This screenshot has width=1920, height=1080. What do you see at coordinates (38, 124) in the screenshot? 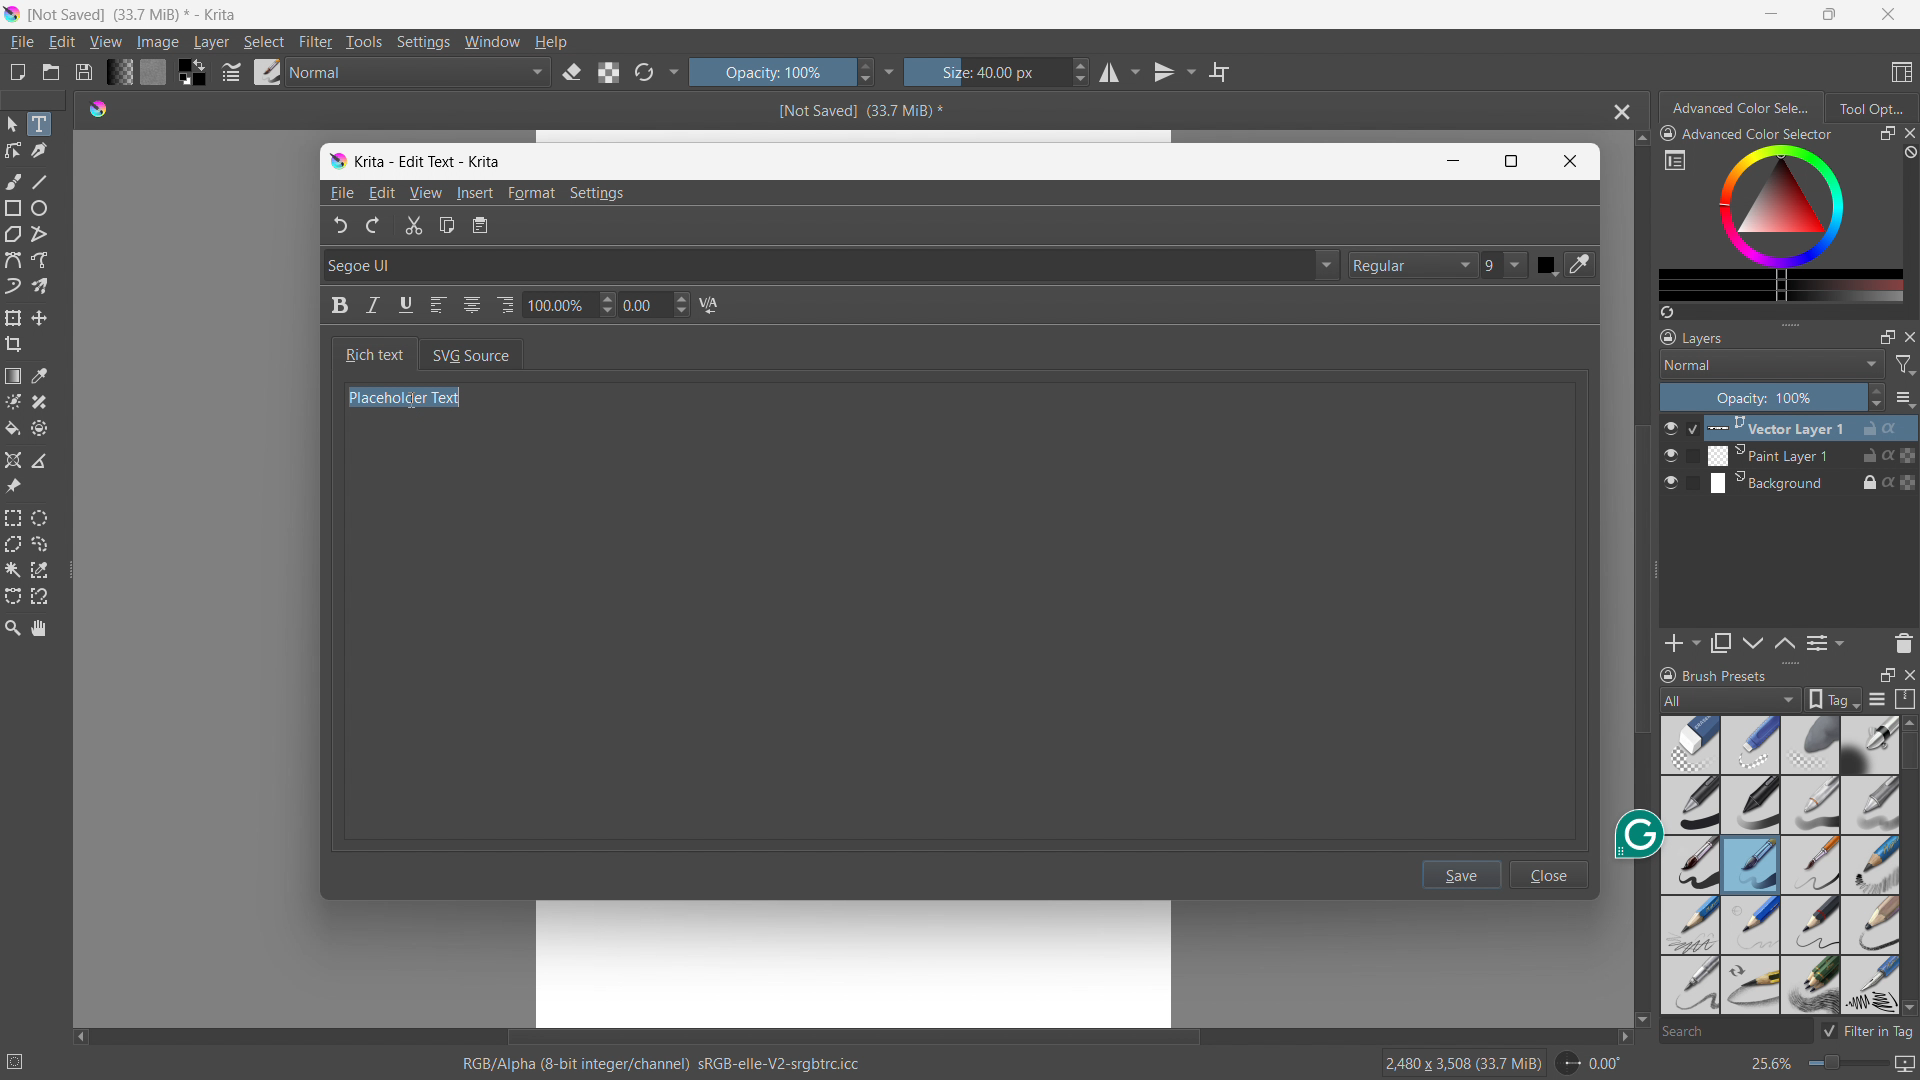
I see `text tool selected` at bounding box center [38, 124].